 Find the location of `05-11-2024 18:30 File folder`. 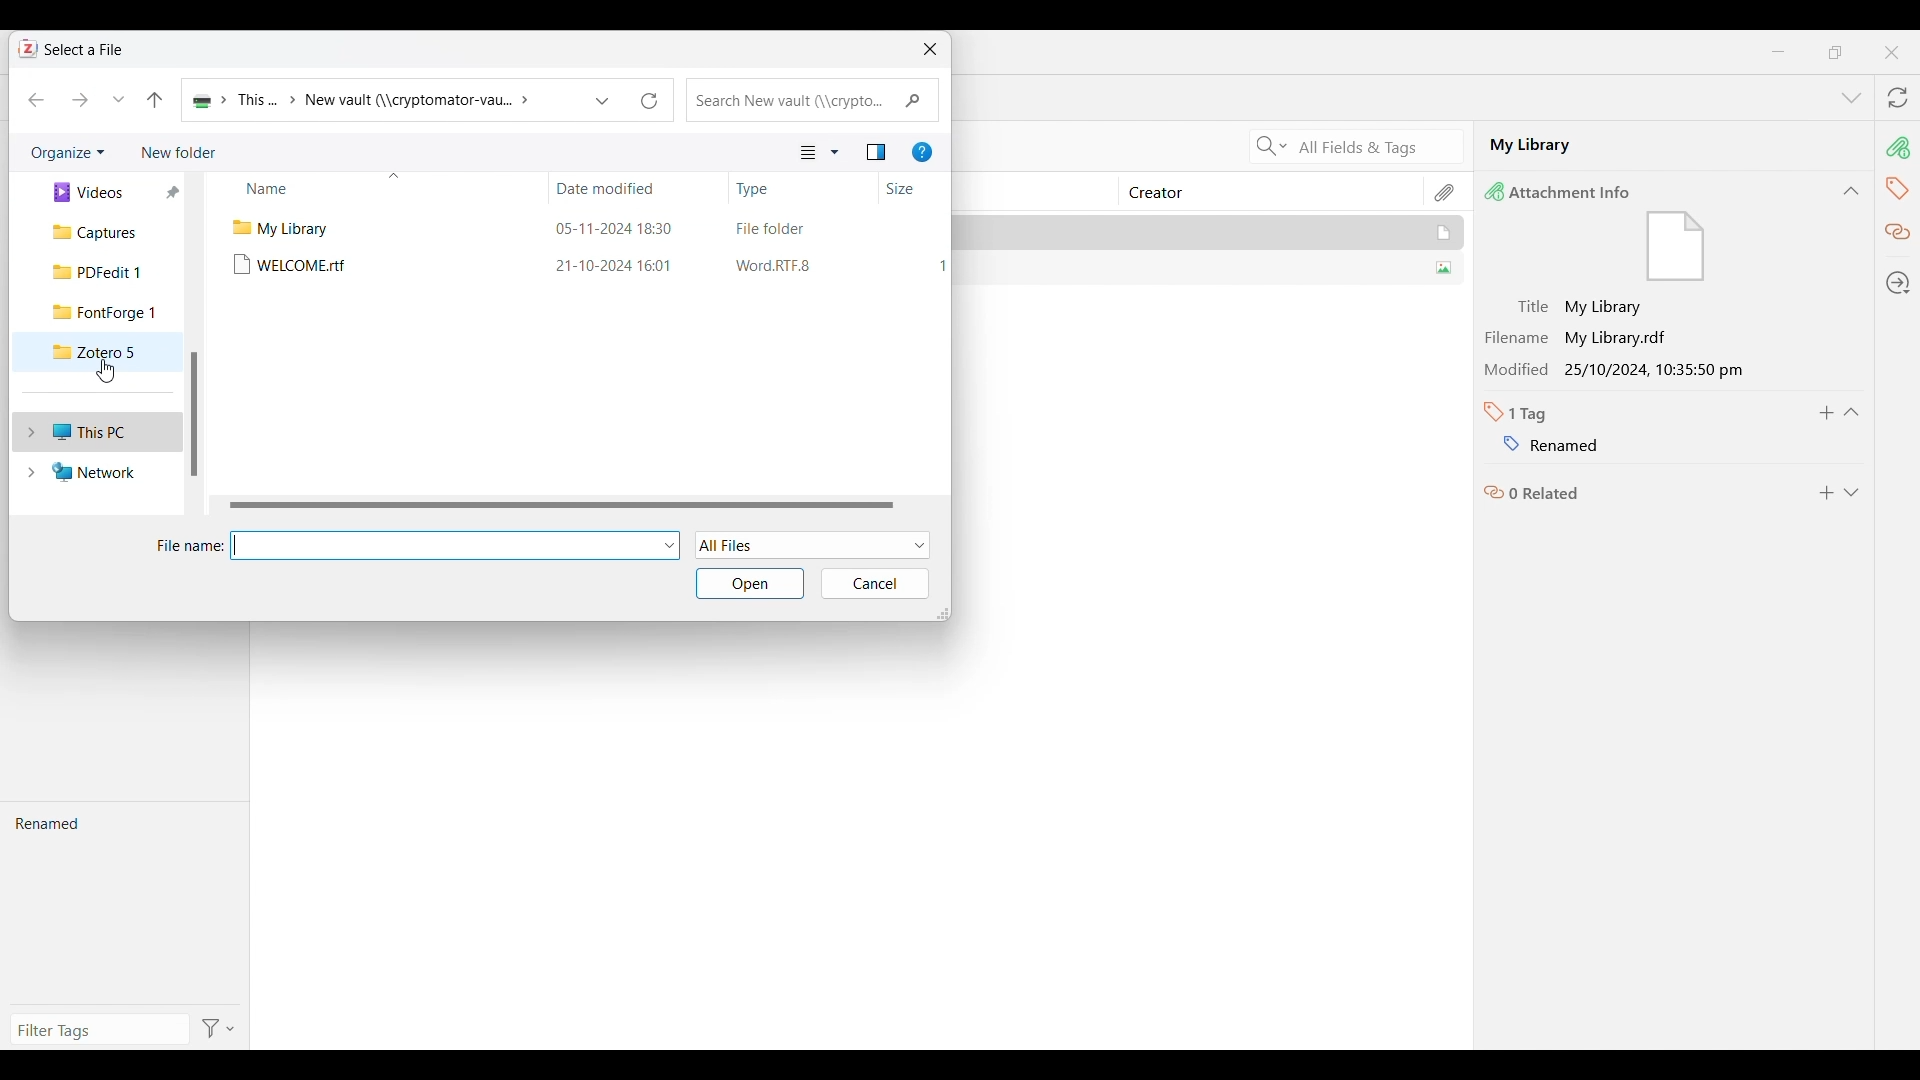

05-11-2024 18:30 File folder is located at coordinates (737, 229).